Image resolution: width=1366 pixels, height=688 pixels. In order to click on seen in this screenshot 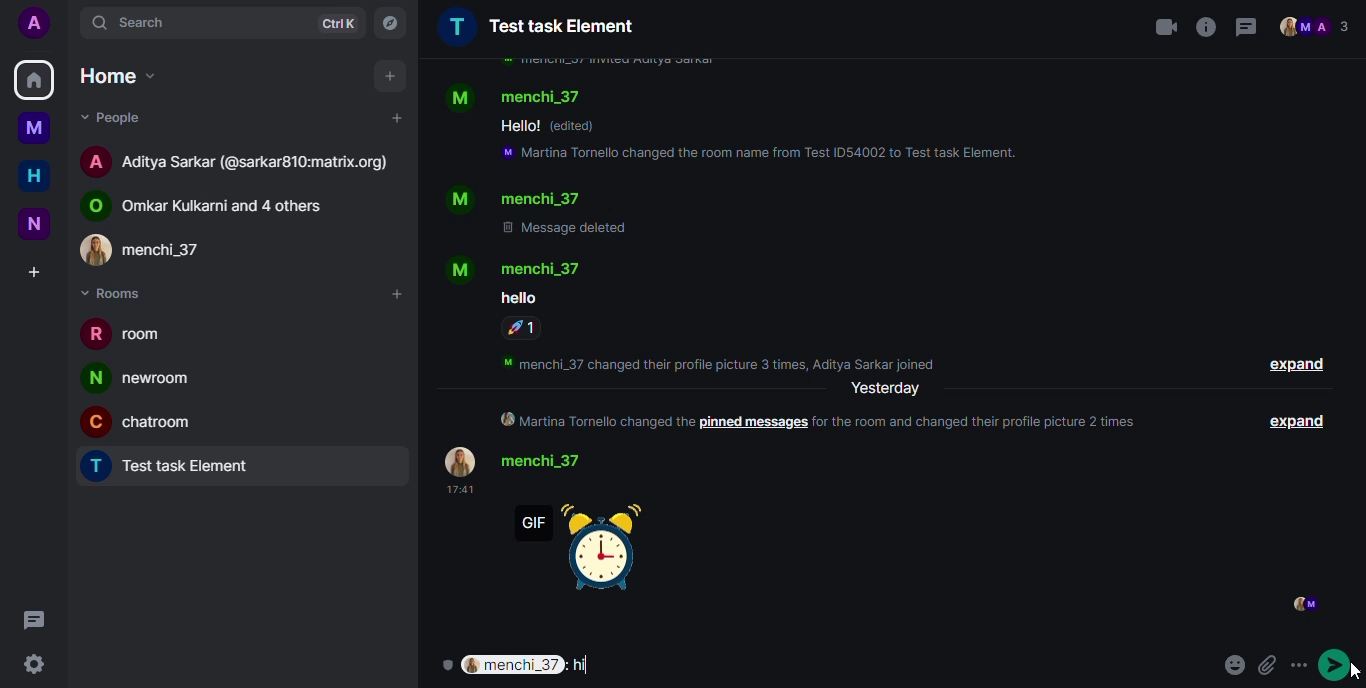, I will do `click(1303, 604)`.